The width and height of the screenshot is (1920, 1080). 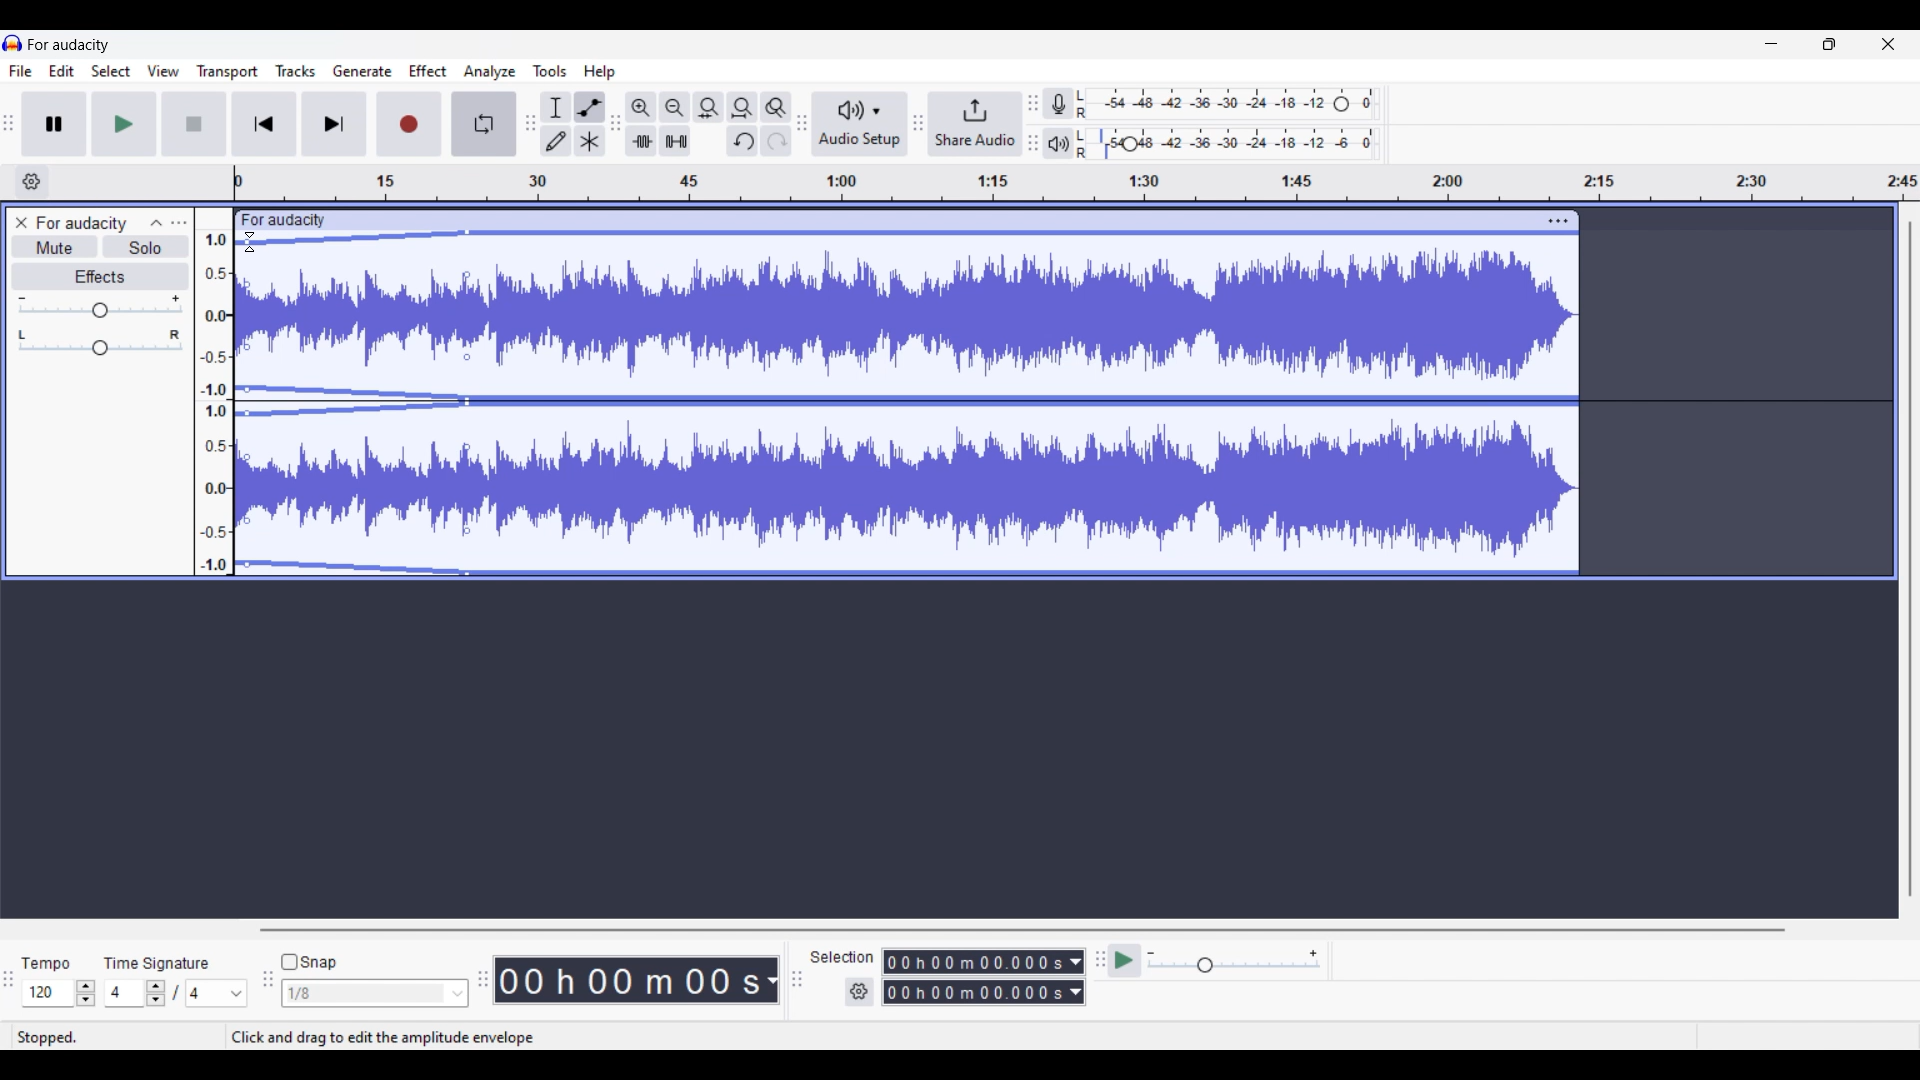 What do you see at coordinates (215, 402) in the screenshot?
I see `amplitude` at bounding box center [215, 402].